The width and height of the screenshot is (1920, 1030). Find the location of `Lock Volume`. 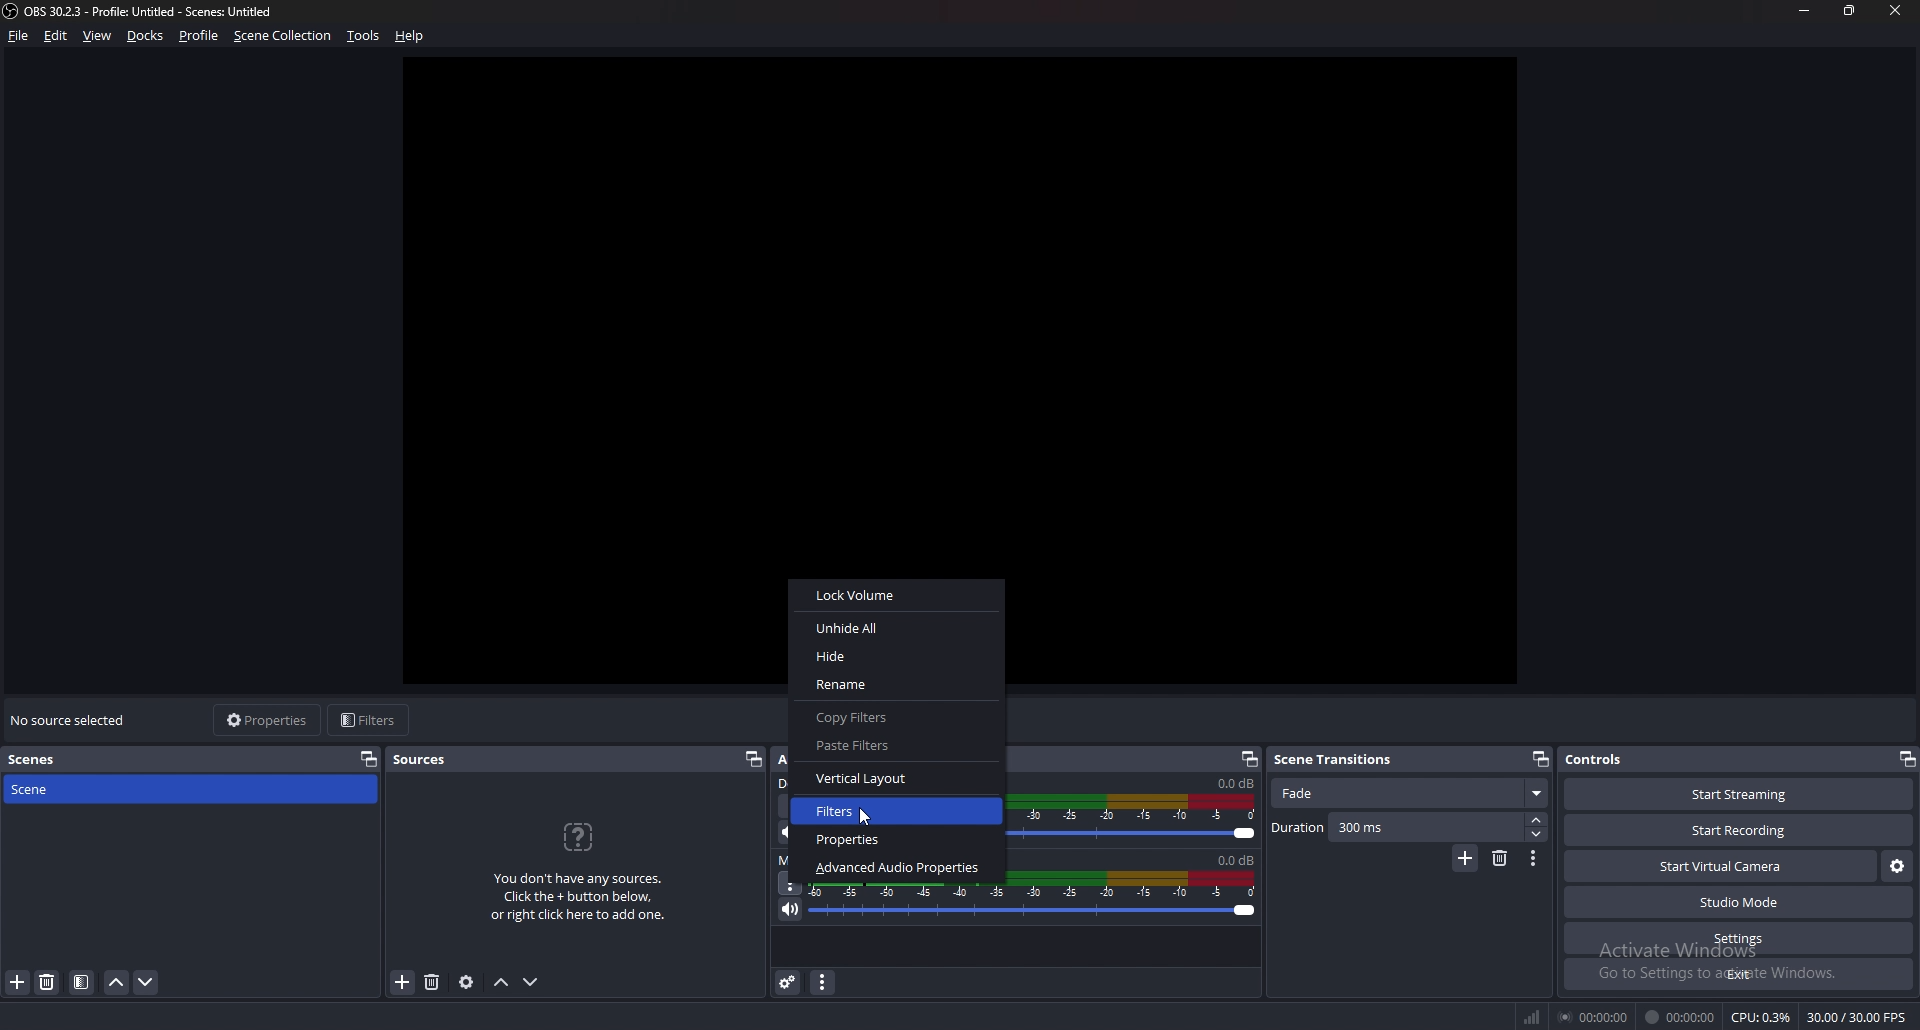

Lock Volume is located at coordinates (858, 595).